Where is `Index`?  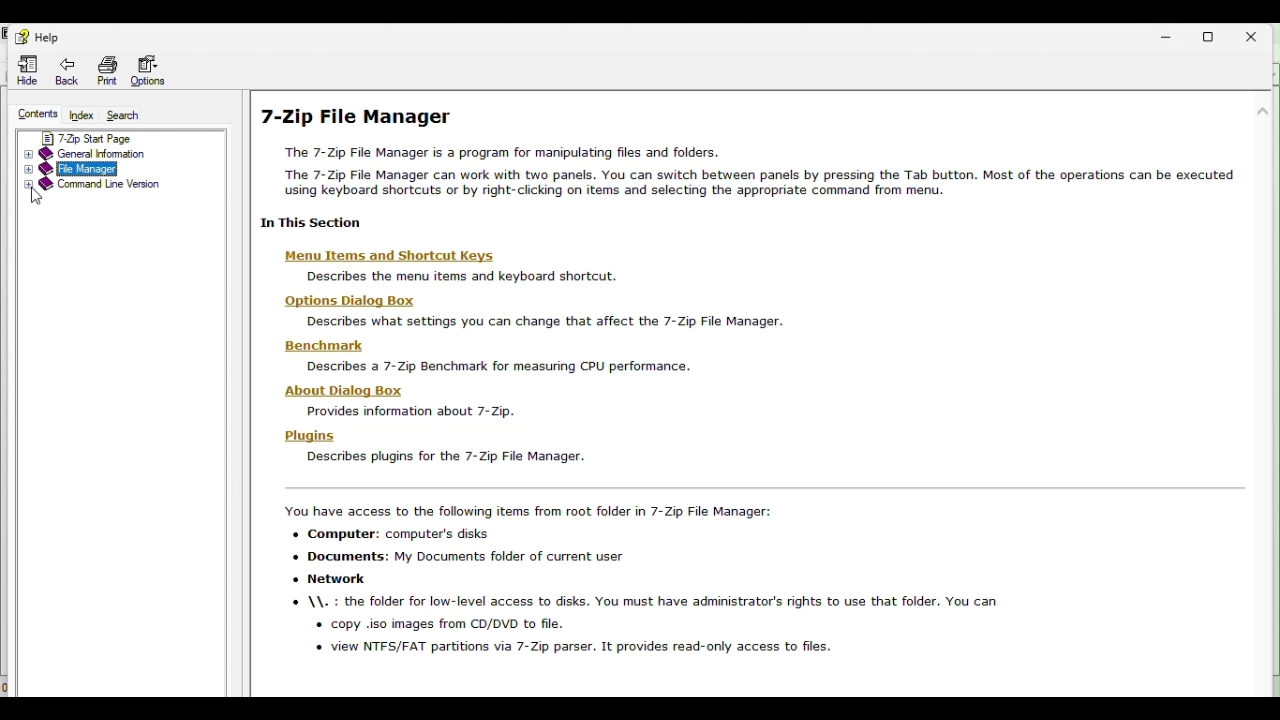 Index is located at coordinates (83, 116).